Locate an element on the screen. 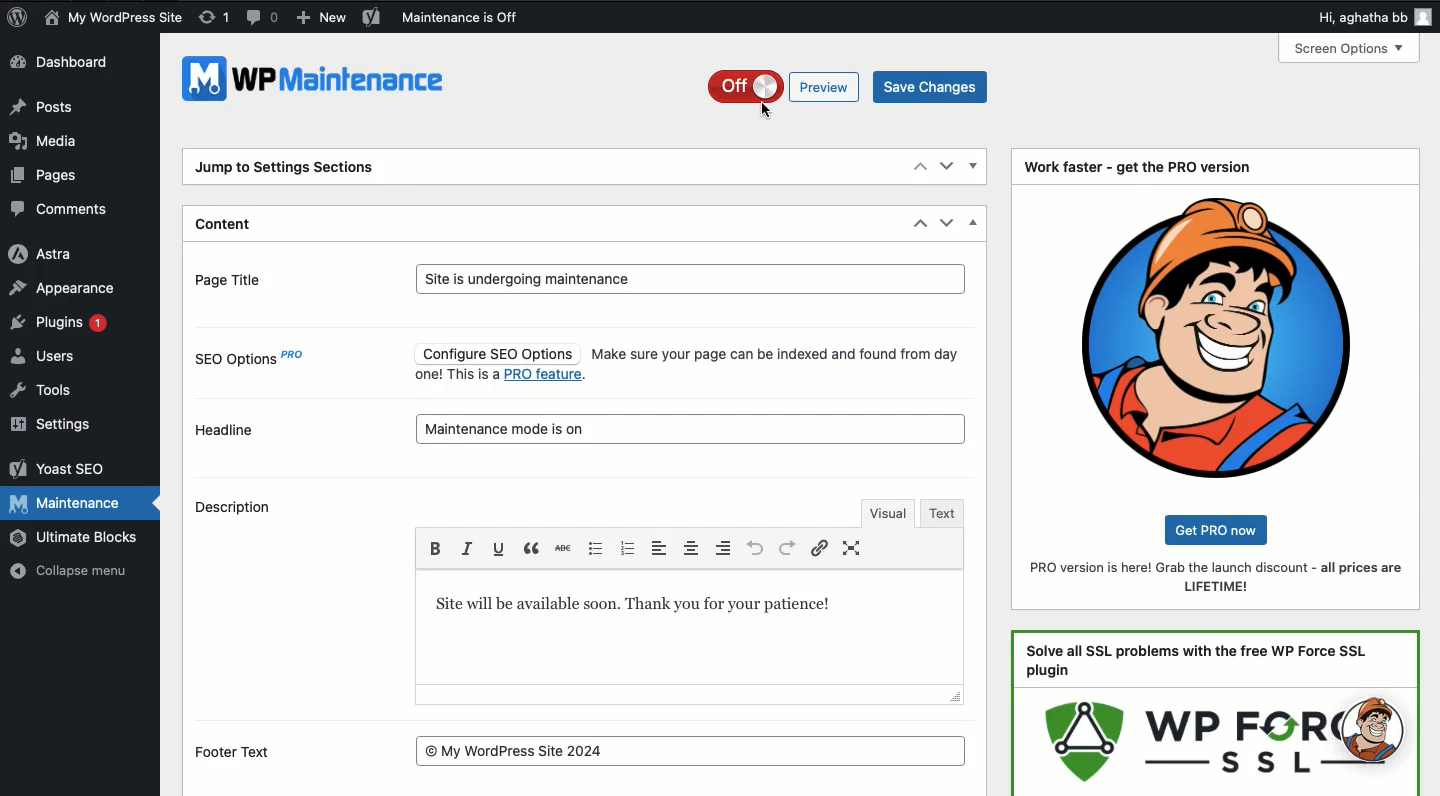 Image resolution: width=1440 pixels, height=796 pixels. Break is located at coordinates (533, 547).